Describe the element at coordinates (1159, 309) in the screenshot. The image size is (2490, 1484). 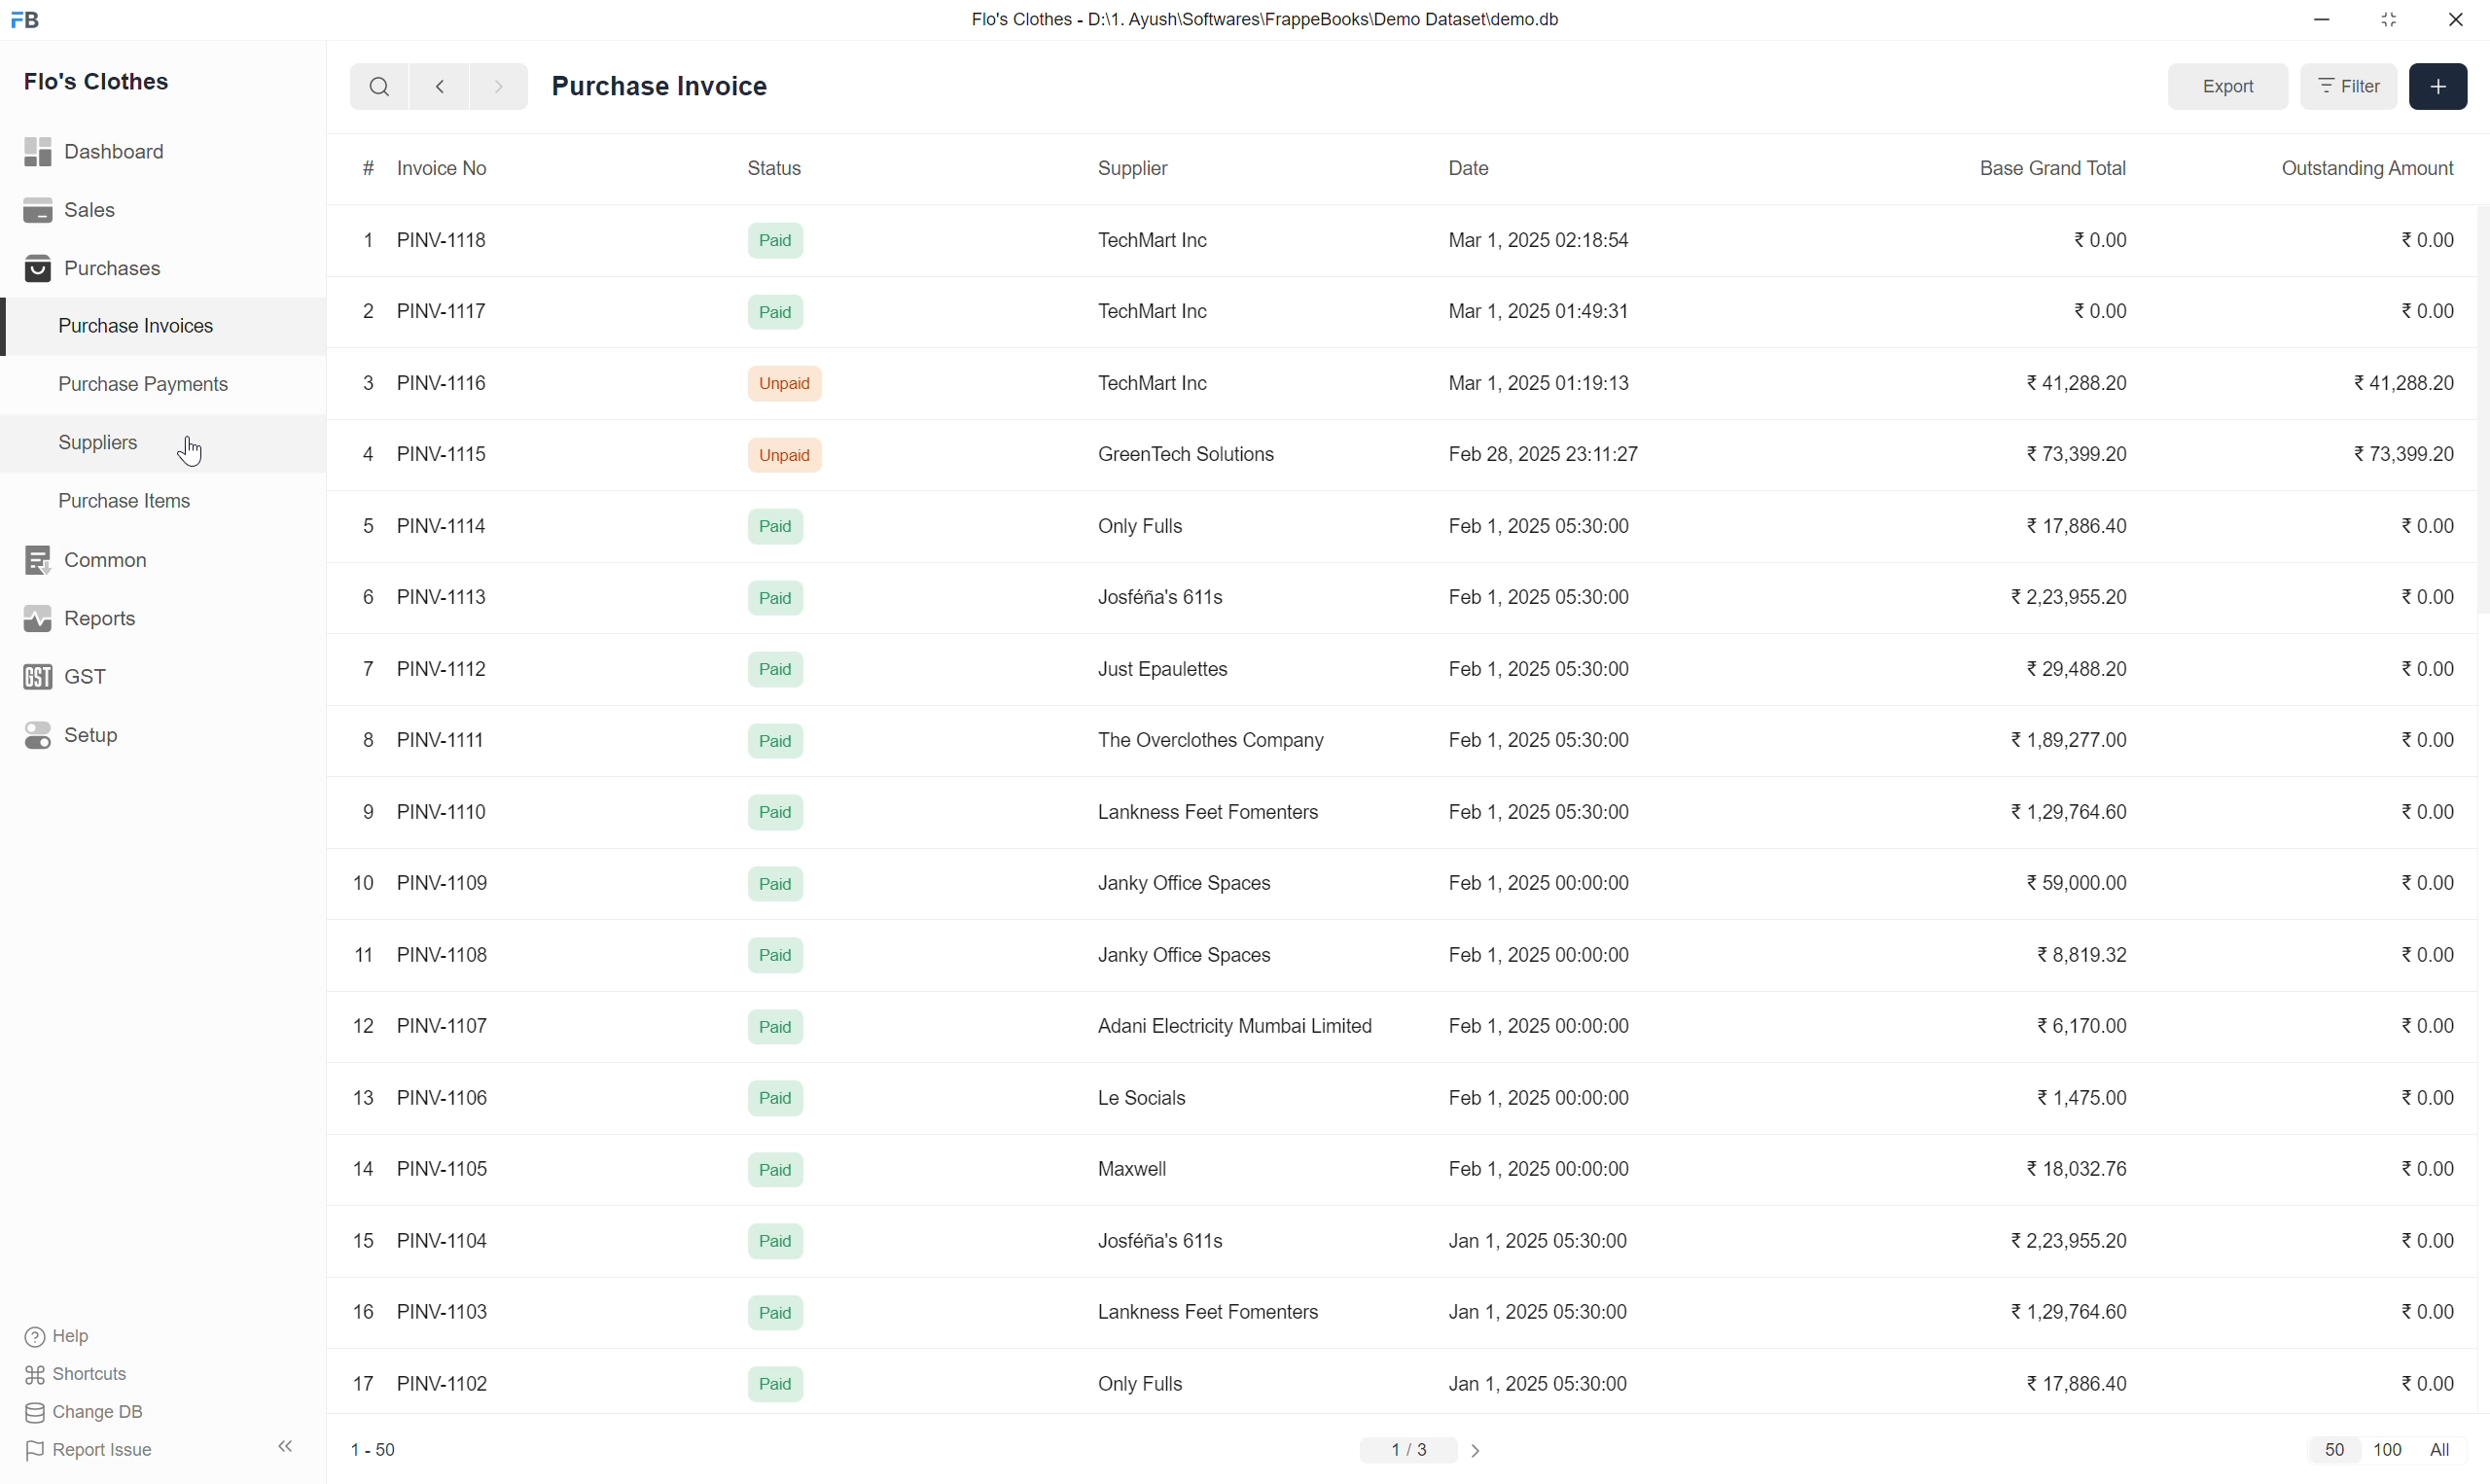
I see `TechMart Inc` at that location.